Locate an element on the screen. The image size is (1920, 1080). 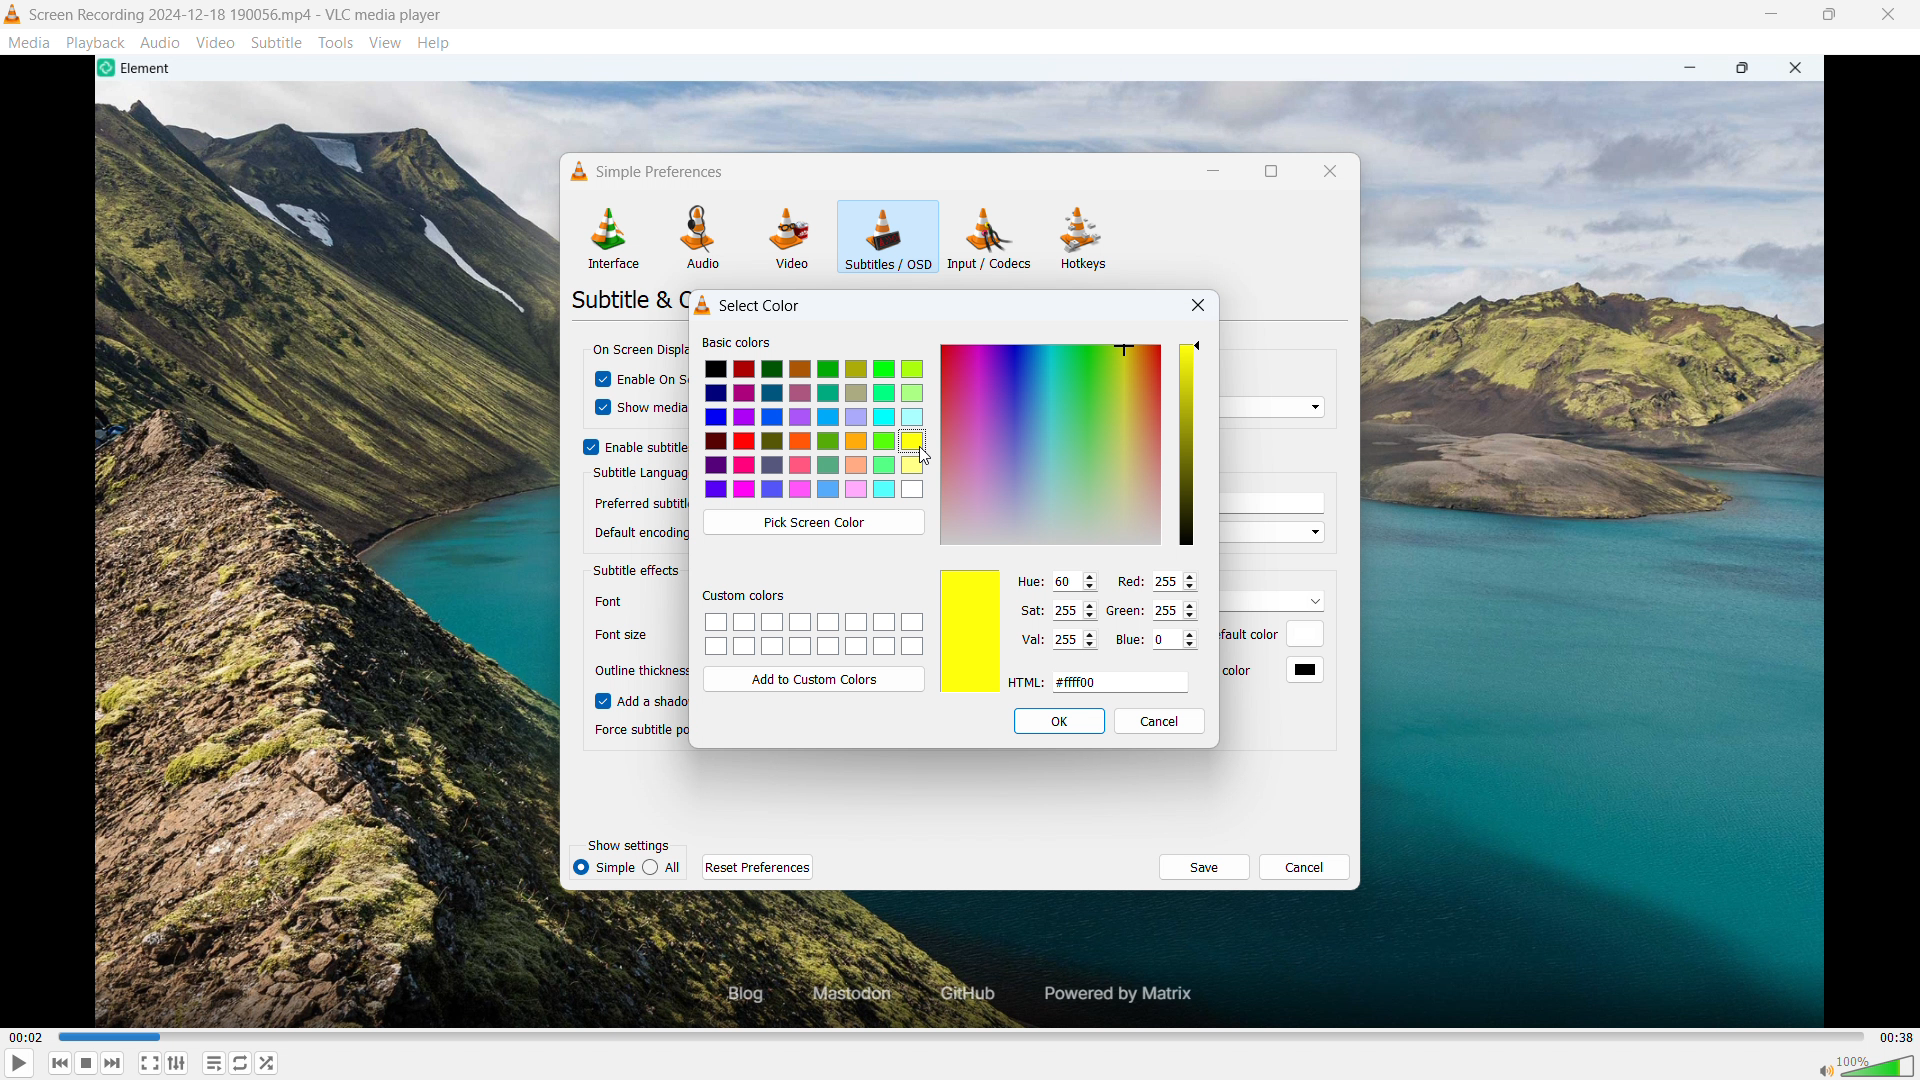
On screen display  is located at coordinates (637, 352).